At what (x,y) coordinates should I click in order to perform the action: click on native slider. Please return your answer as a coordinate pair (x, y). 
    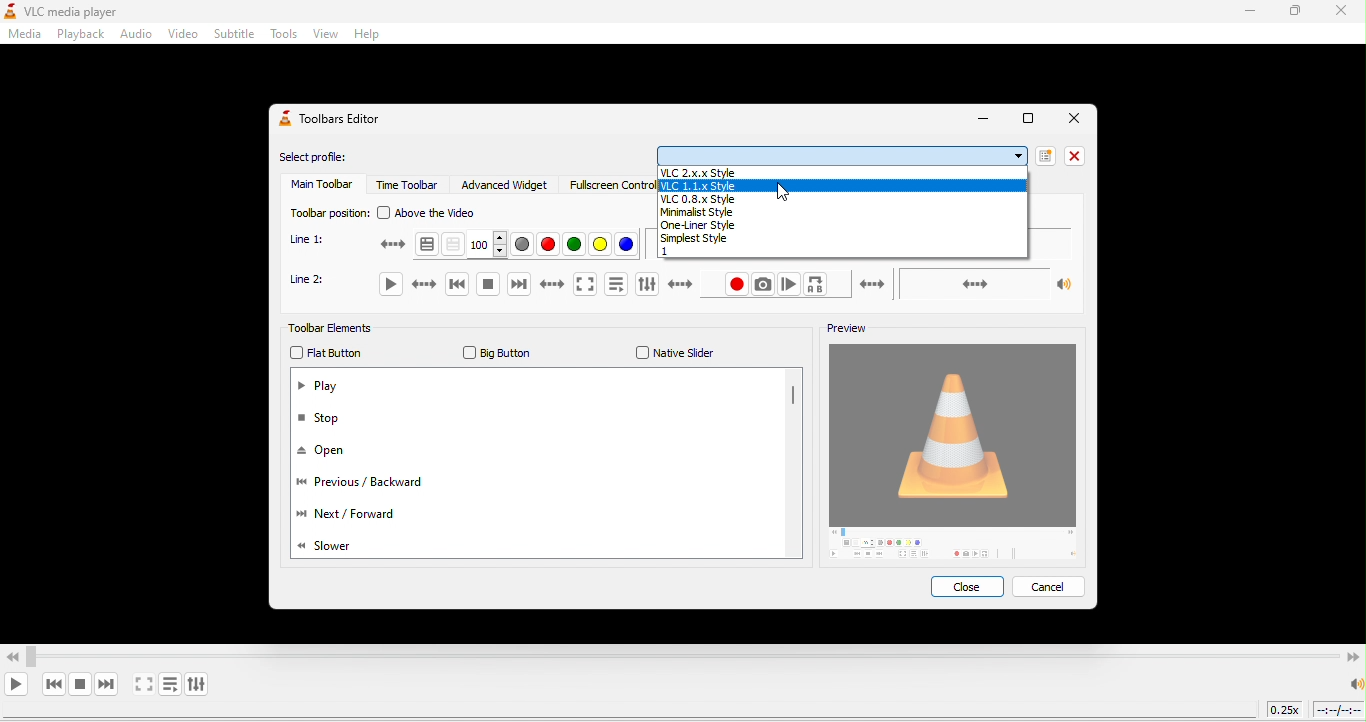
    Looking at the image, I should click on (671, 353).